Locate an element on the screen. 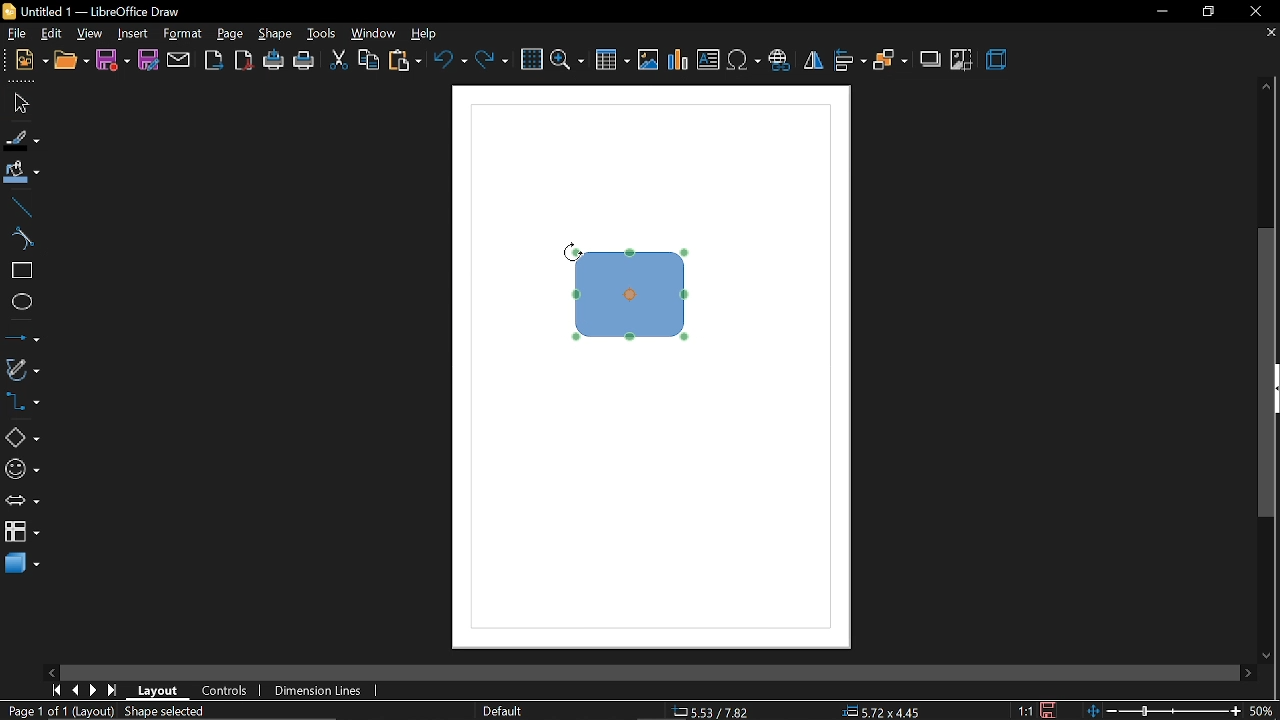 Image resolution: width=1280 pixels, height=720 pixels. help is located at coordinates (426, 35).